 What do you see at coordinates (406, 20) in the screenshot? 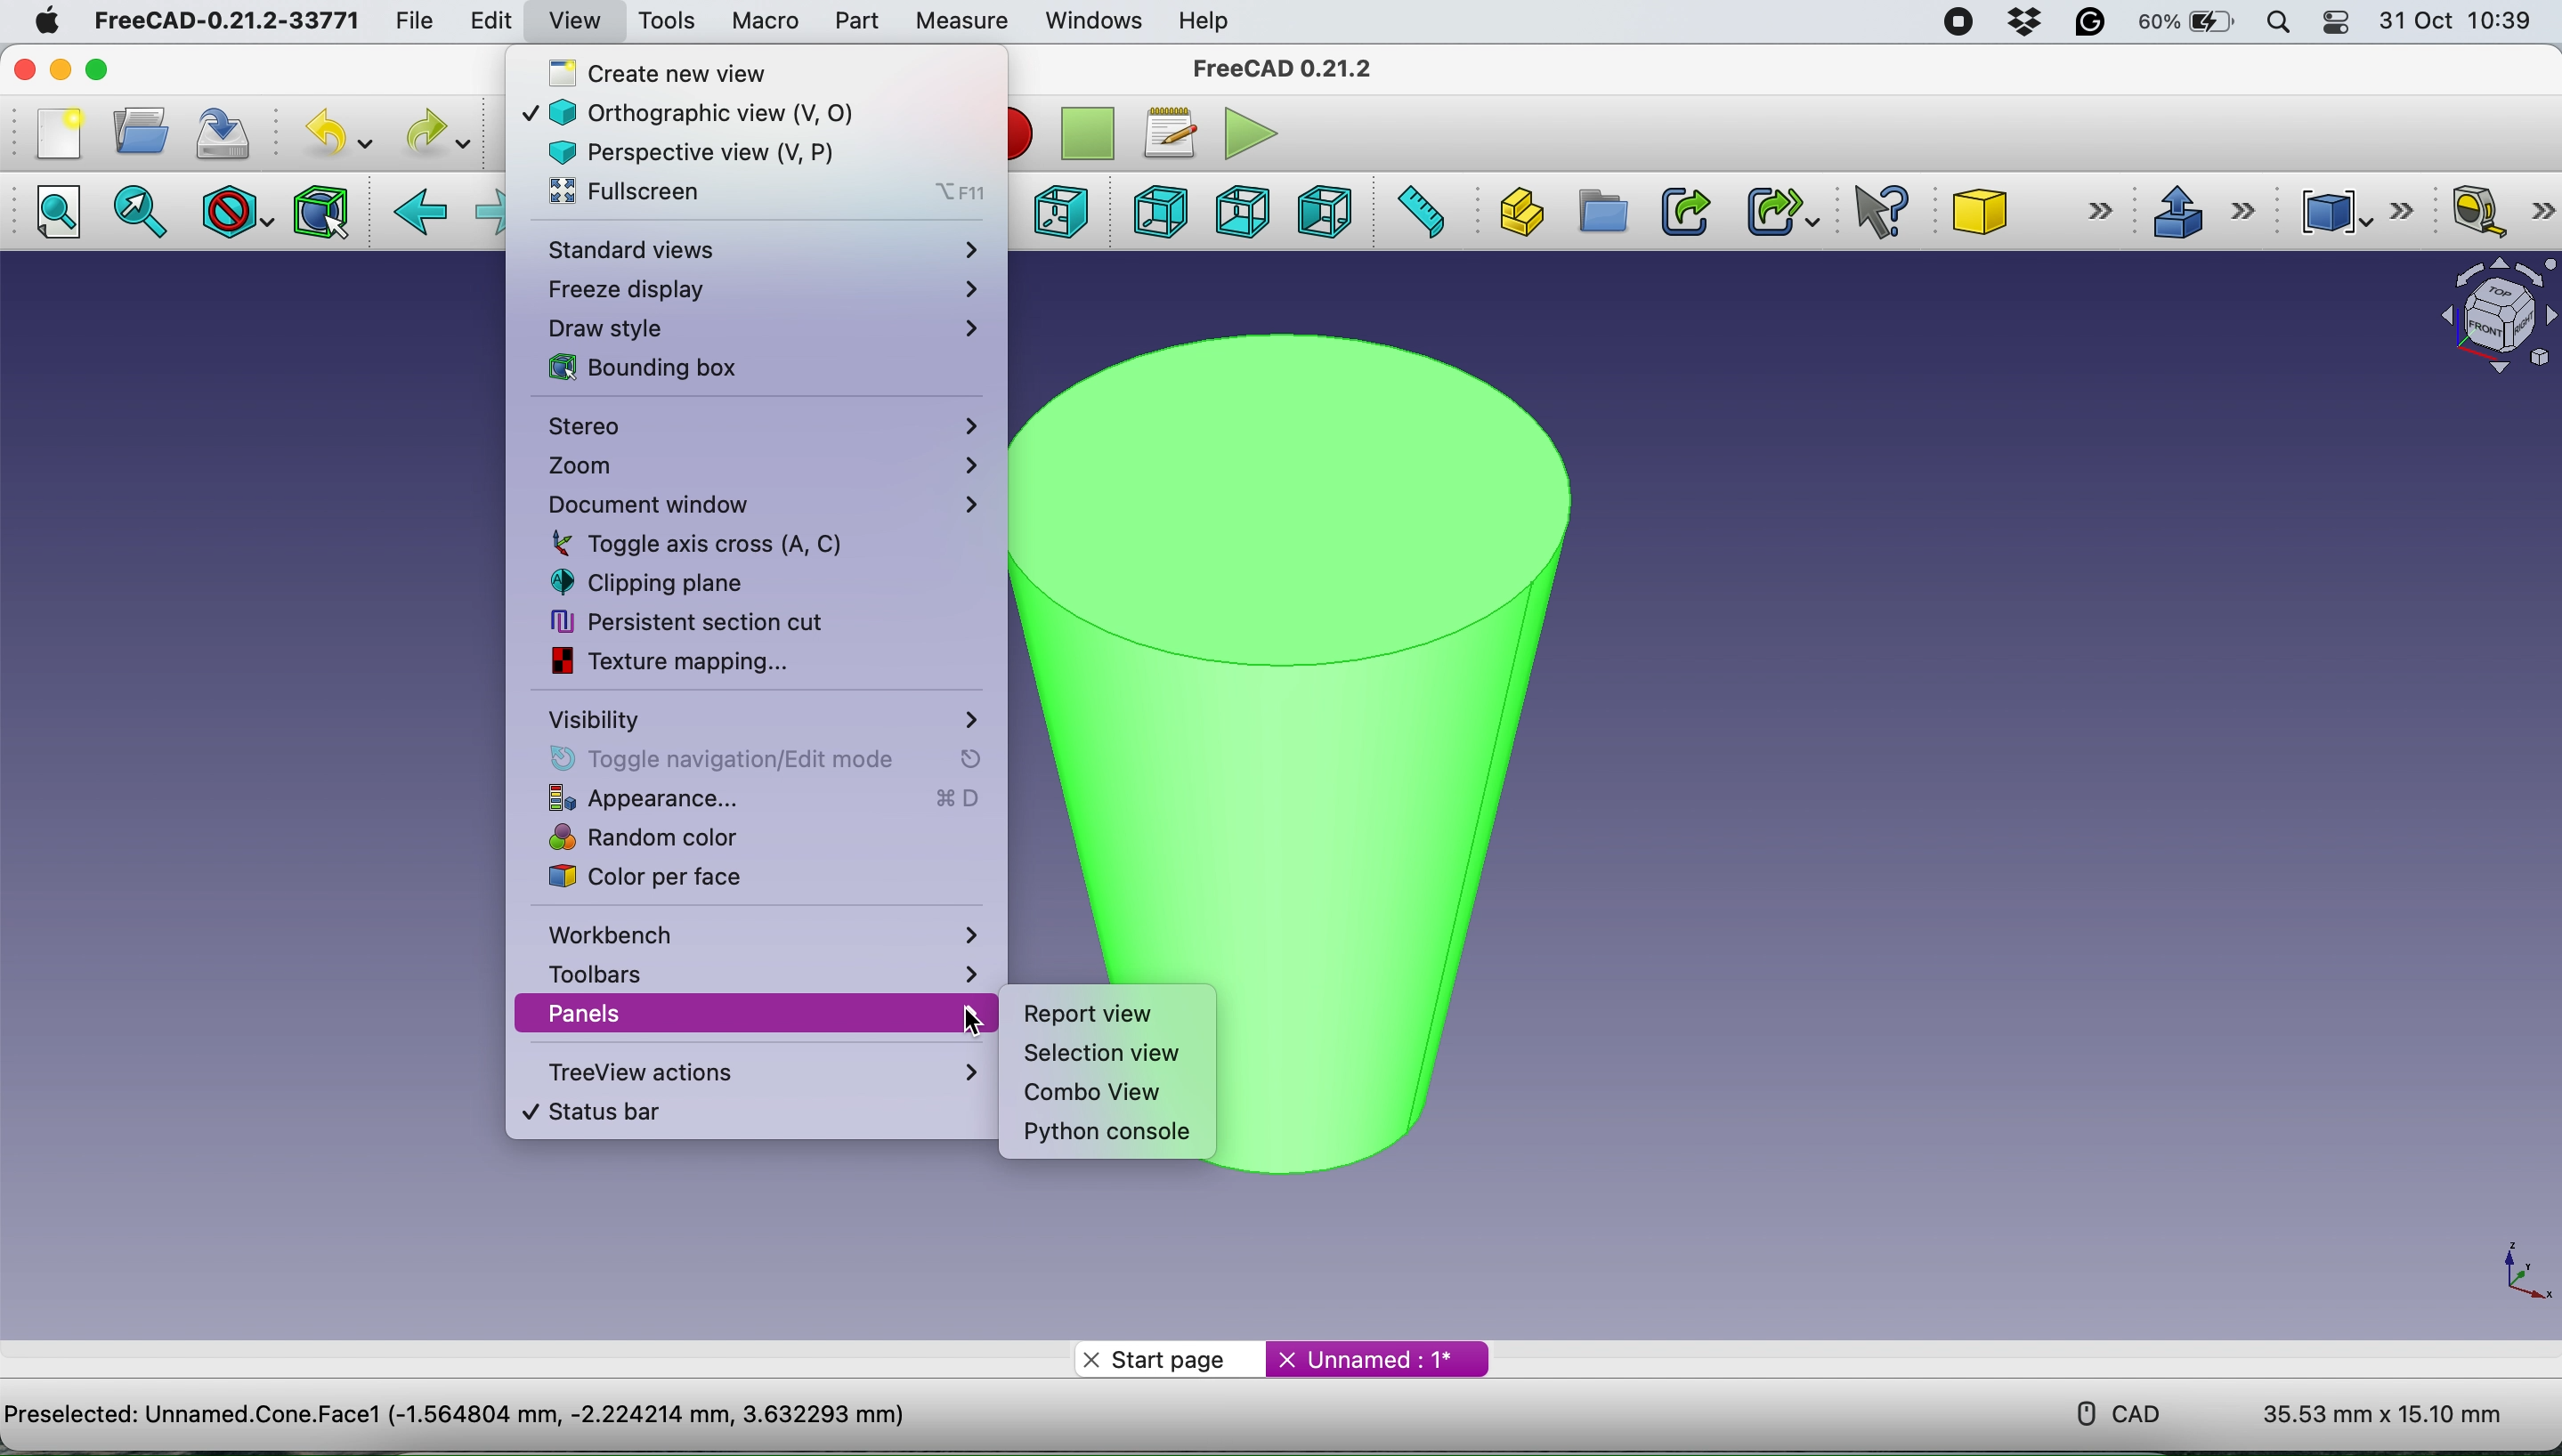
I see `file` at bounding box center [406, 20].